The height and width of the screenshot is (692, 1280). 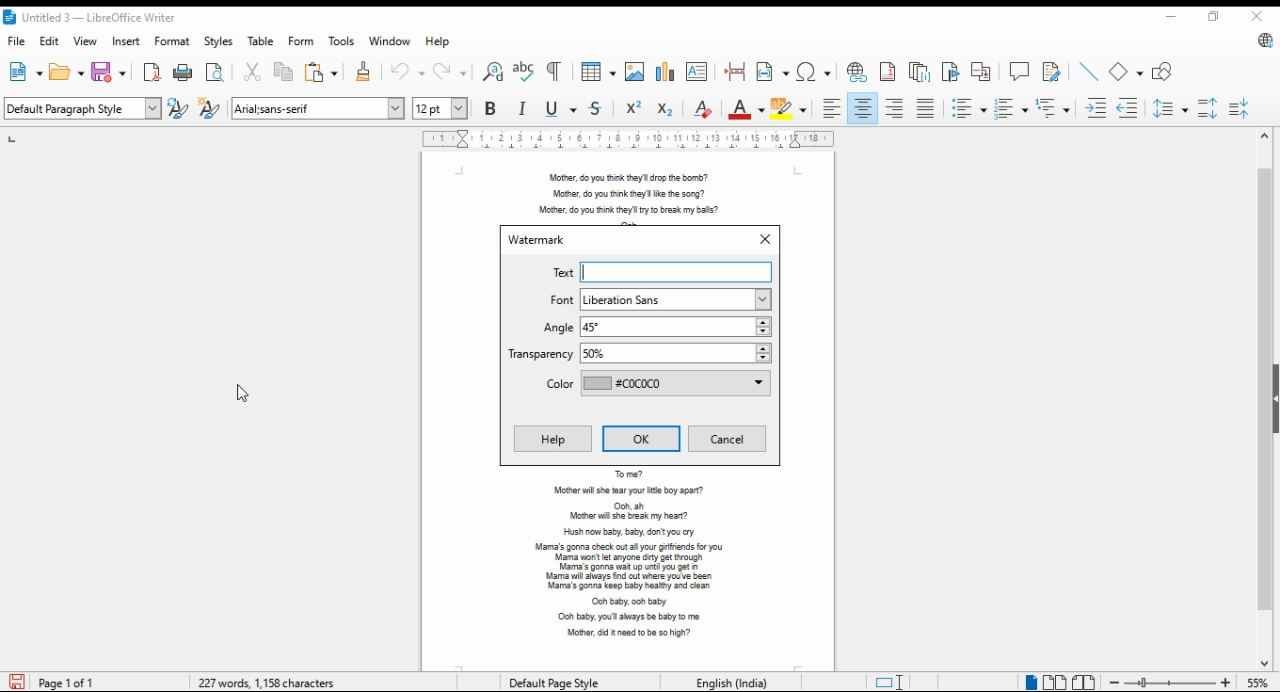 I want to click on insert image, so click(x=636, y=71).